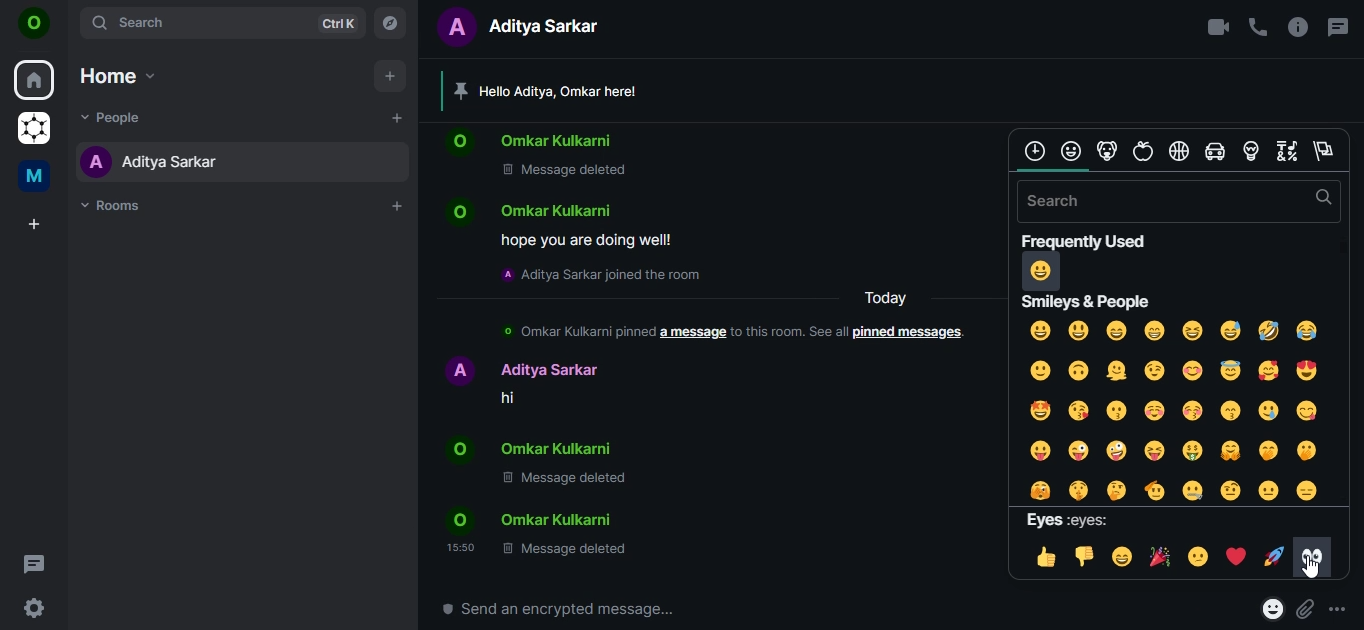 This screenshot has width=1364, height=630. What do you see at coordinates (1193, 411) in the screenshot?
I see `kissing face with closed eyes` at bounding box center [1193, 411].